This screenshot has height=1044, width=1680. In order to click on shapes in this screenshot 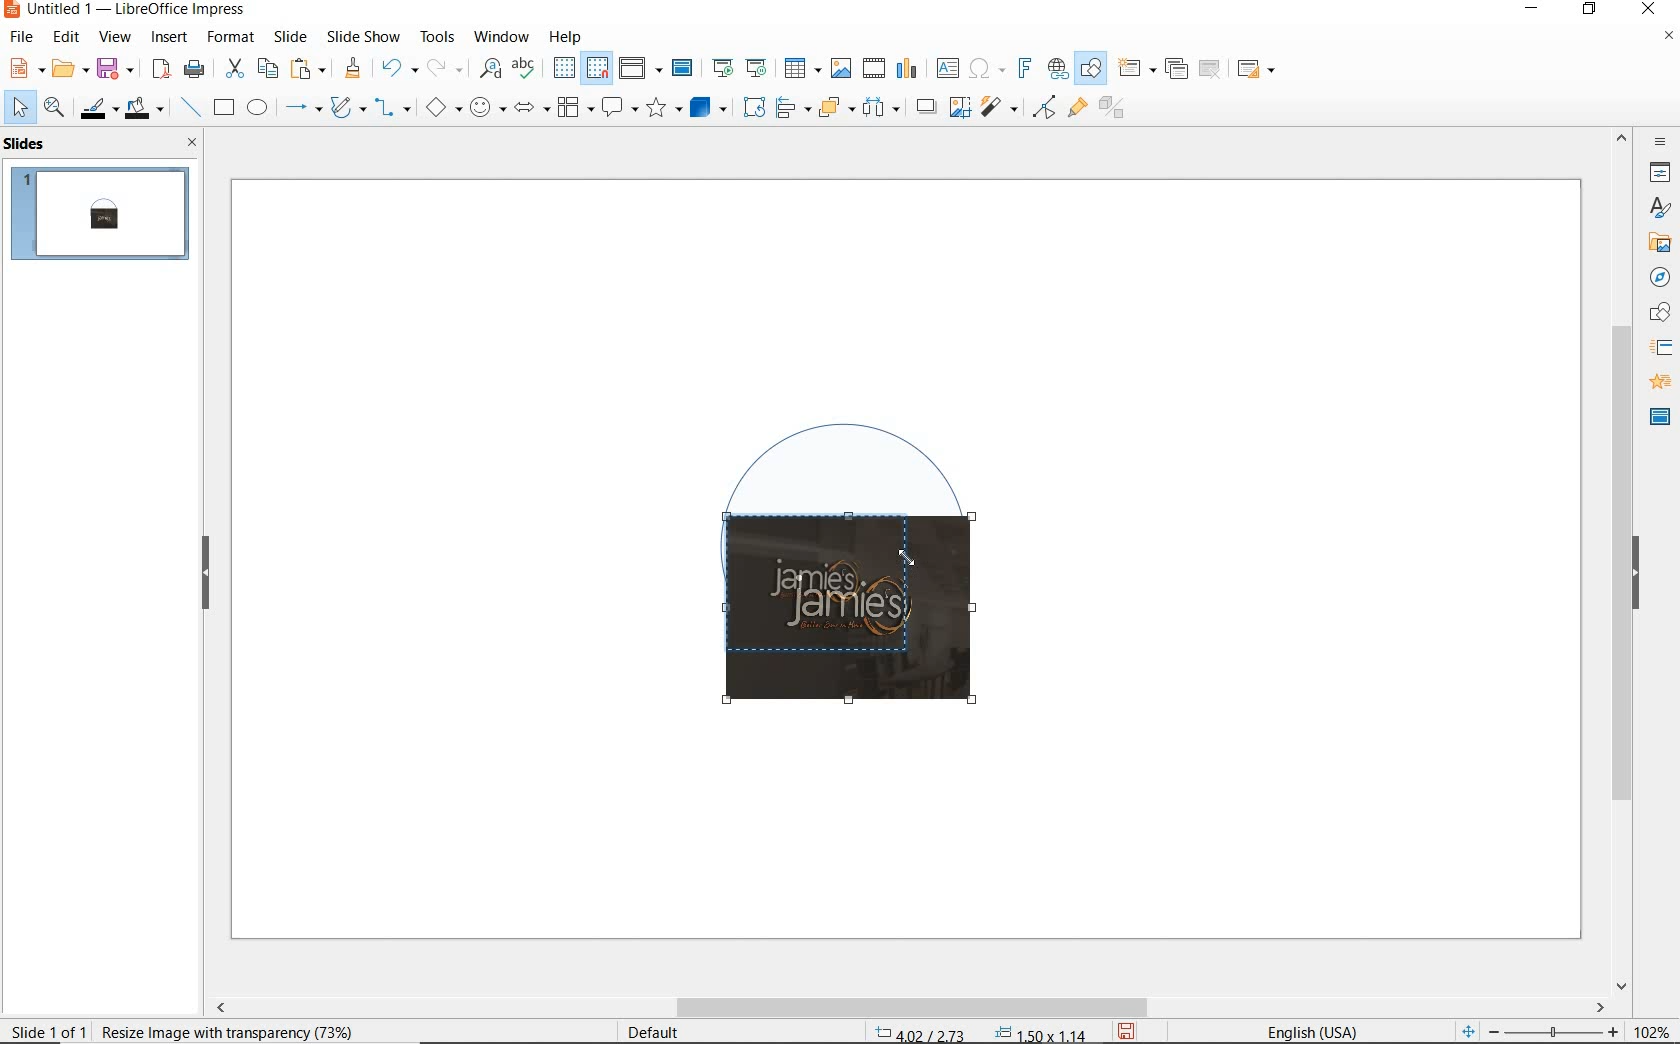, I will do `click(1657, 313)`.